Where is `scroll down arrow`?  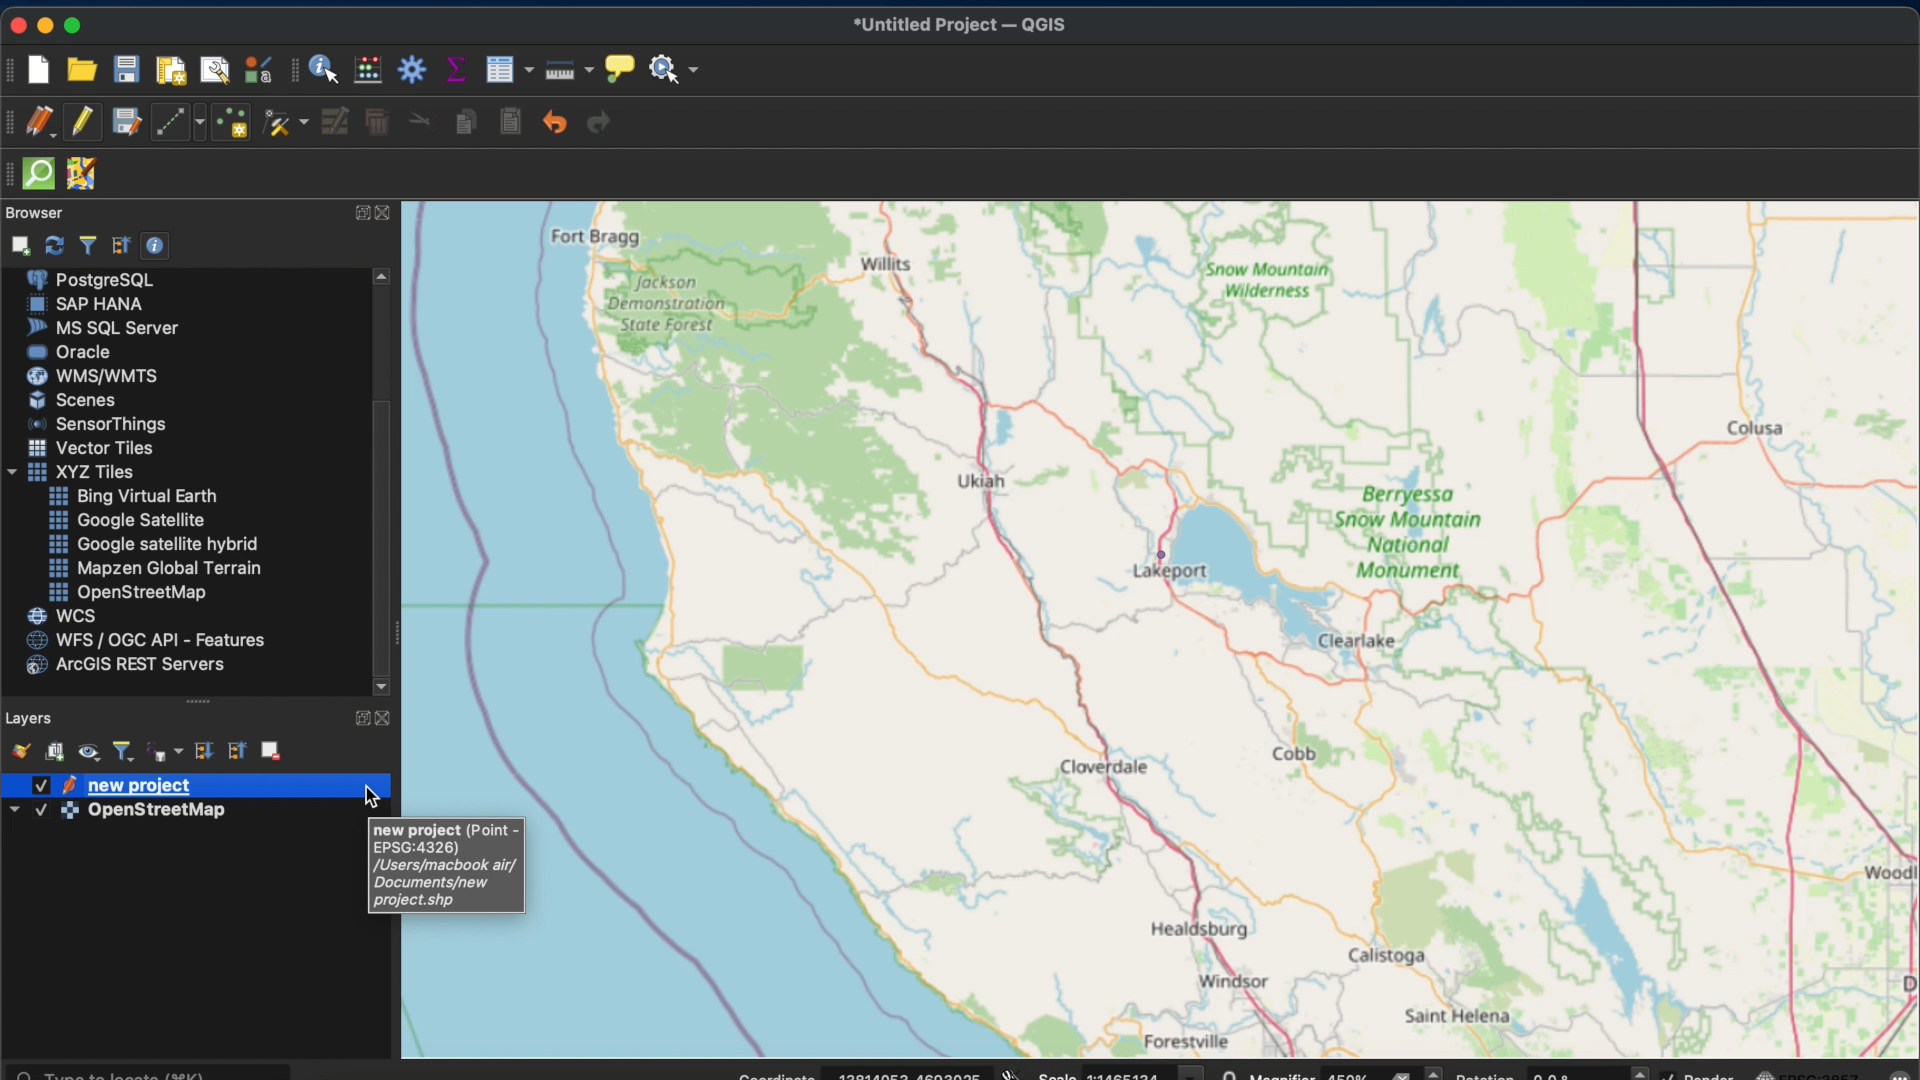
scroll down arrow is located at coordinates (385, 685).